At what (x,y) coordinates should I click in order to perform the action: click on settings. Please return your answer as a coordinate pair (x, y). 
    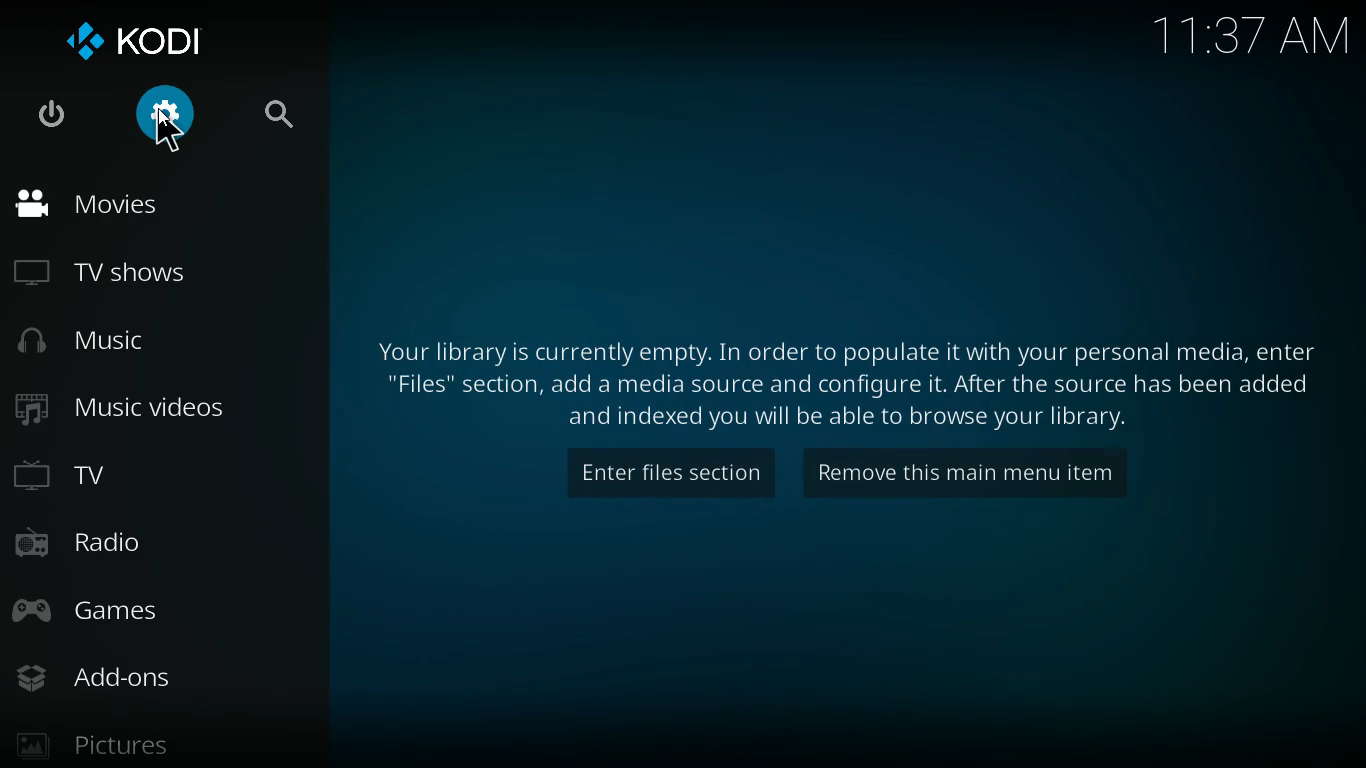
    Looking at the image, I should click on (161, 118).